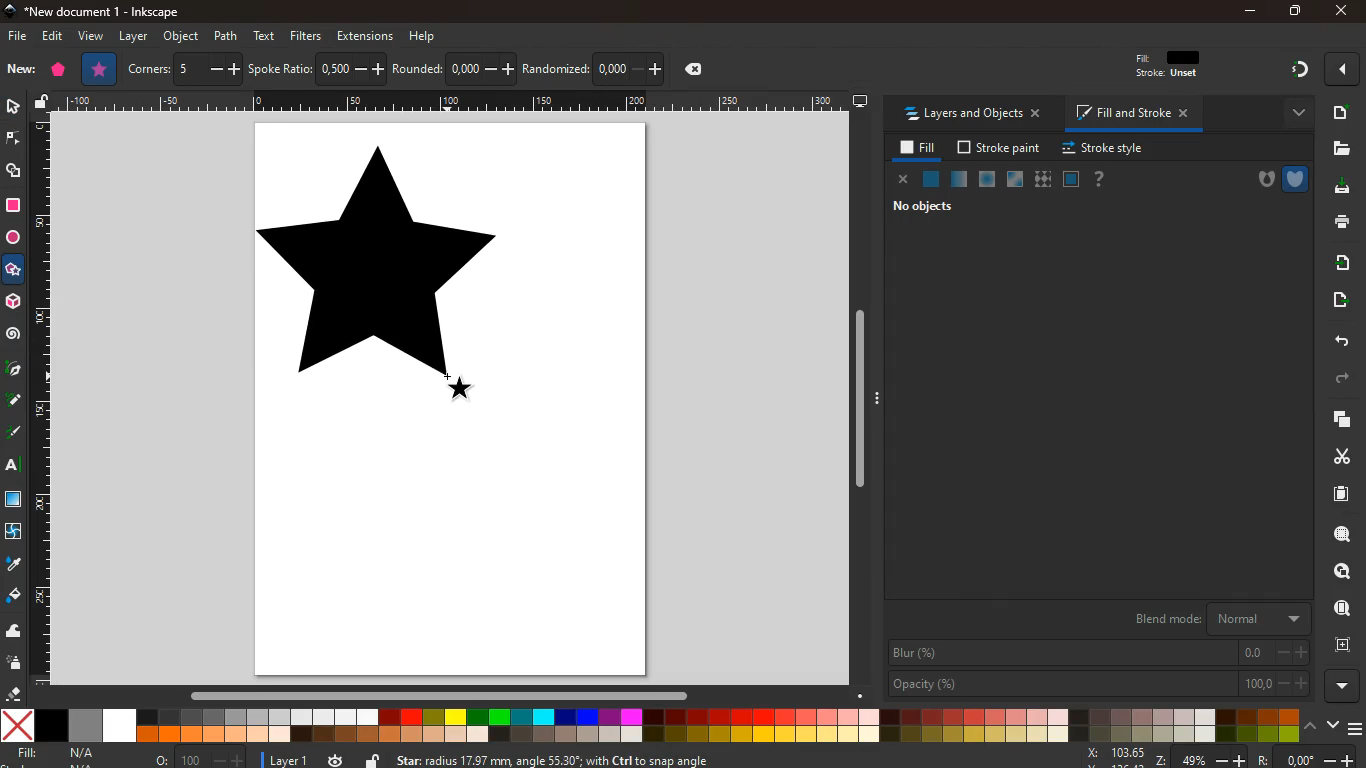 The width and height of the screenshot is (1366, 768). What do you see at coordinates (372, 759) in the screenshot?
I see `unlock` at bounding box center [372, 759].